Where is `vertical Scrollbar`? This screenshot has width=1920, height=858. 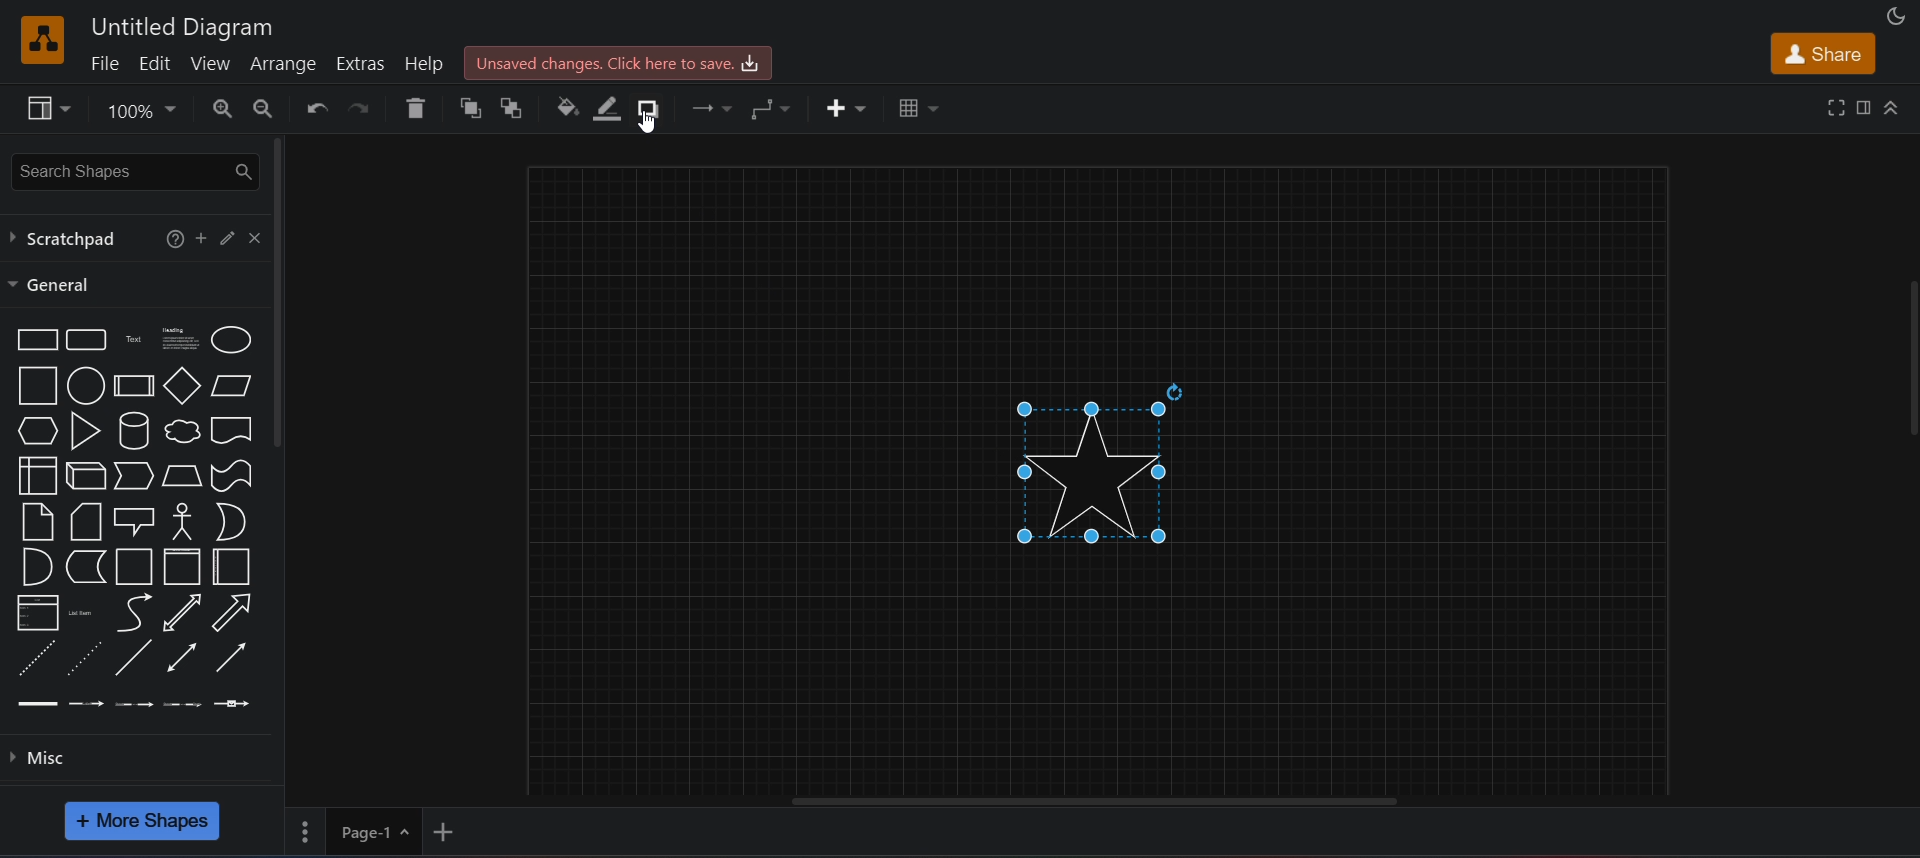
vertical Scrollbar is located at coordinates (1905, 402).